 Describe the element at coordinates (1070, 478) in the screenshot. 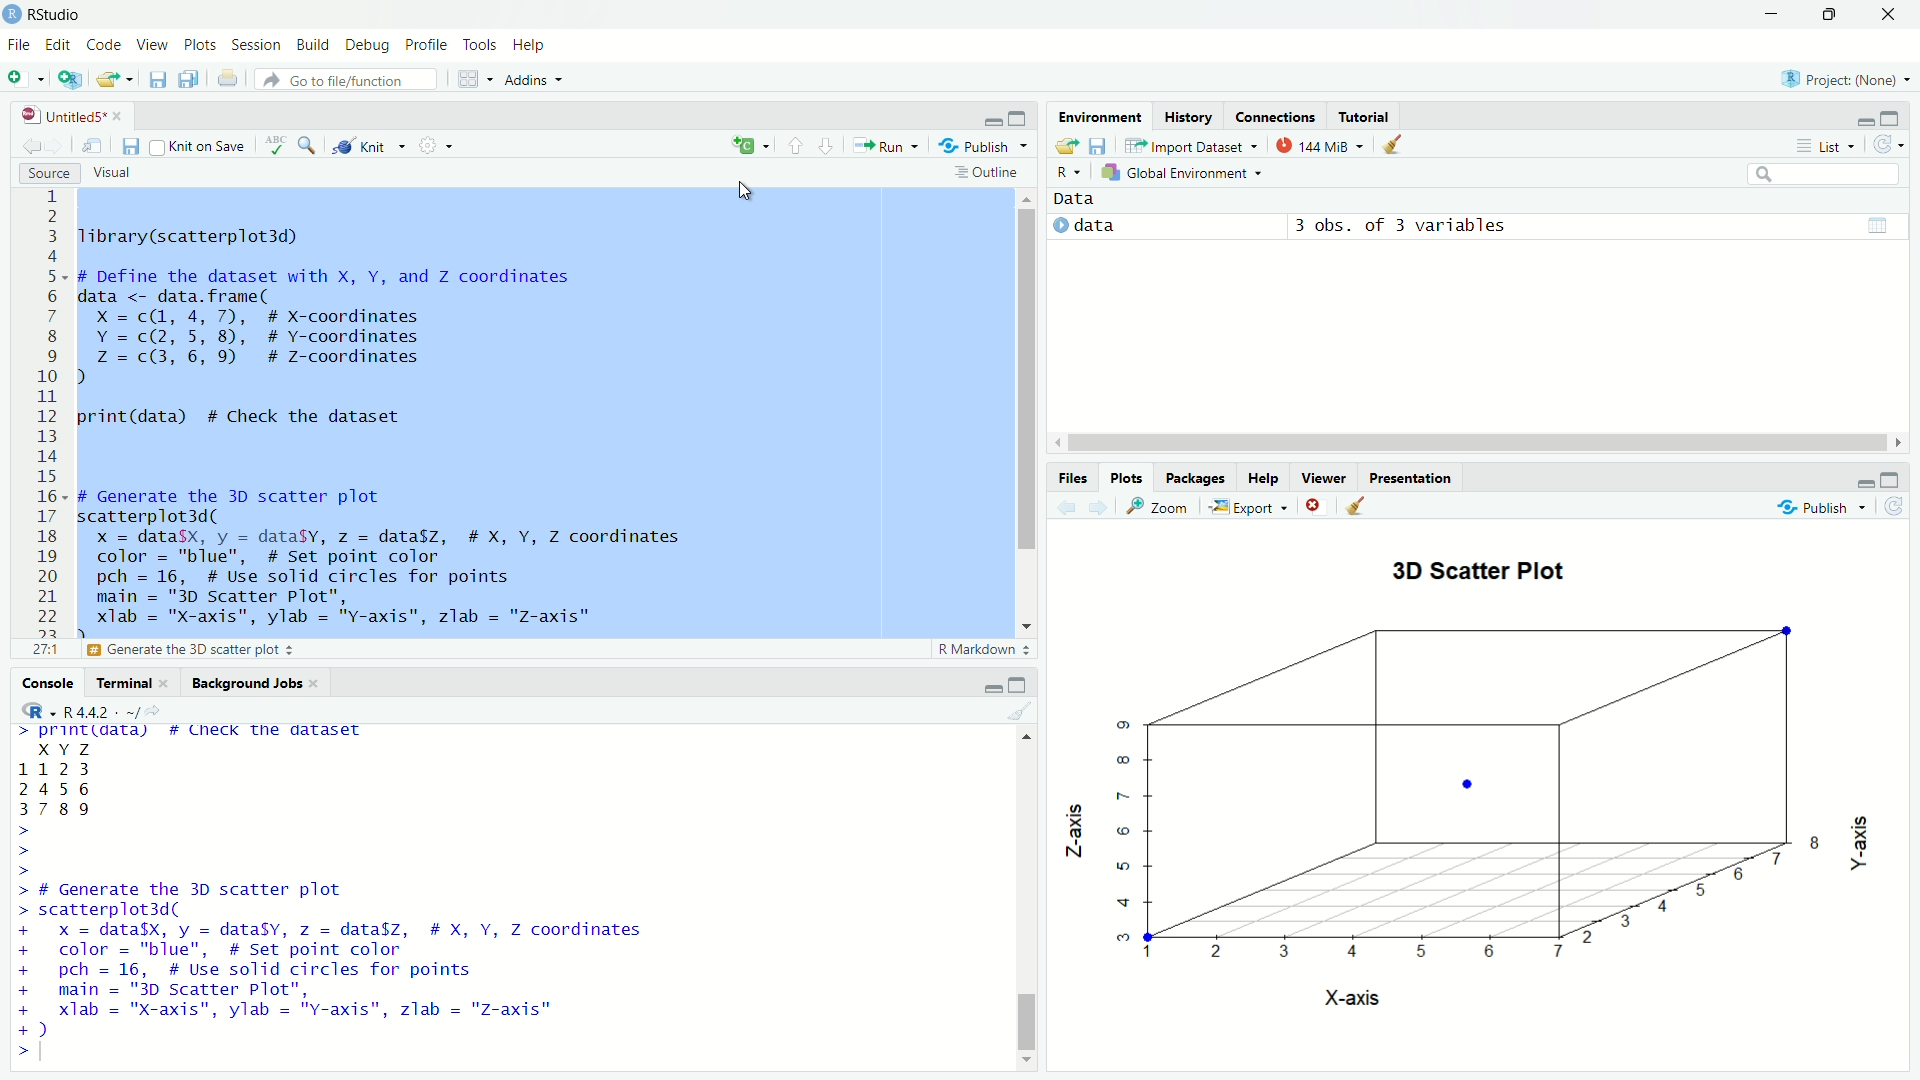

I see `files` at that location.